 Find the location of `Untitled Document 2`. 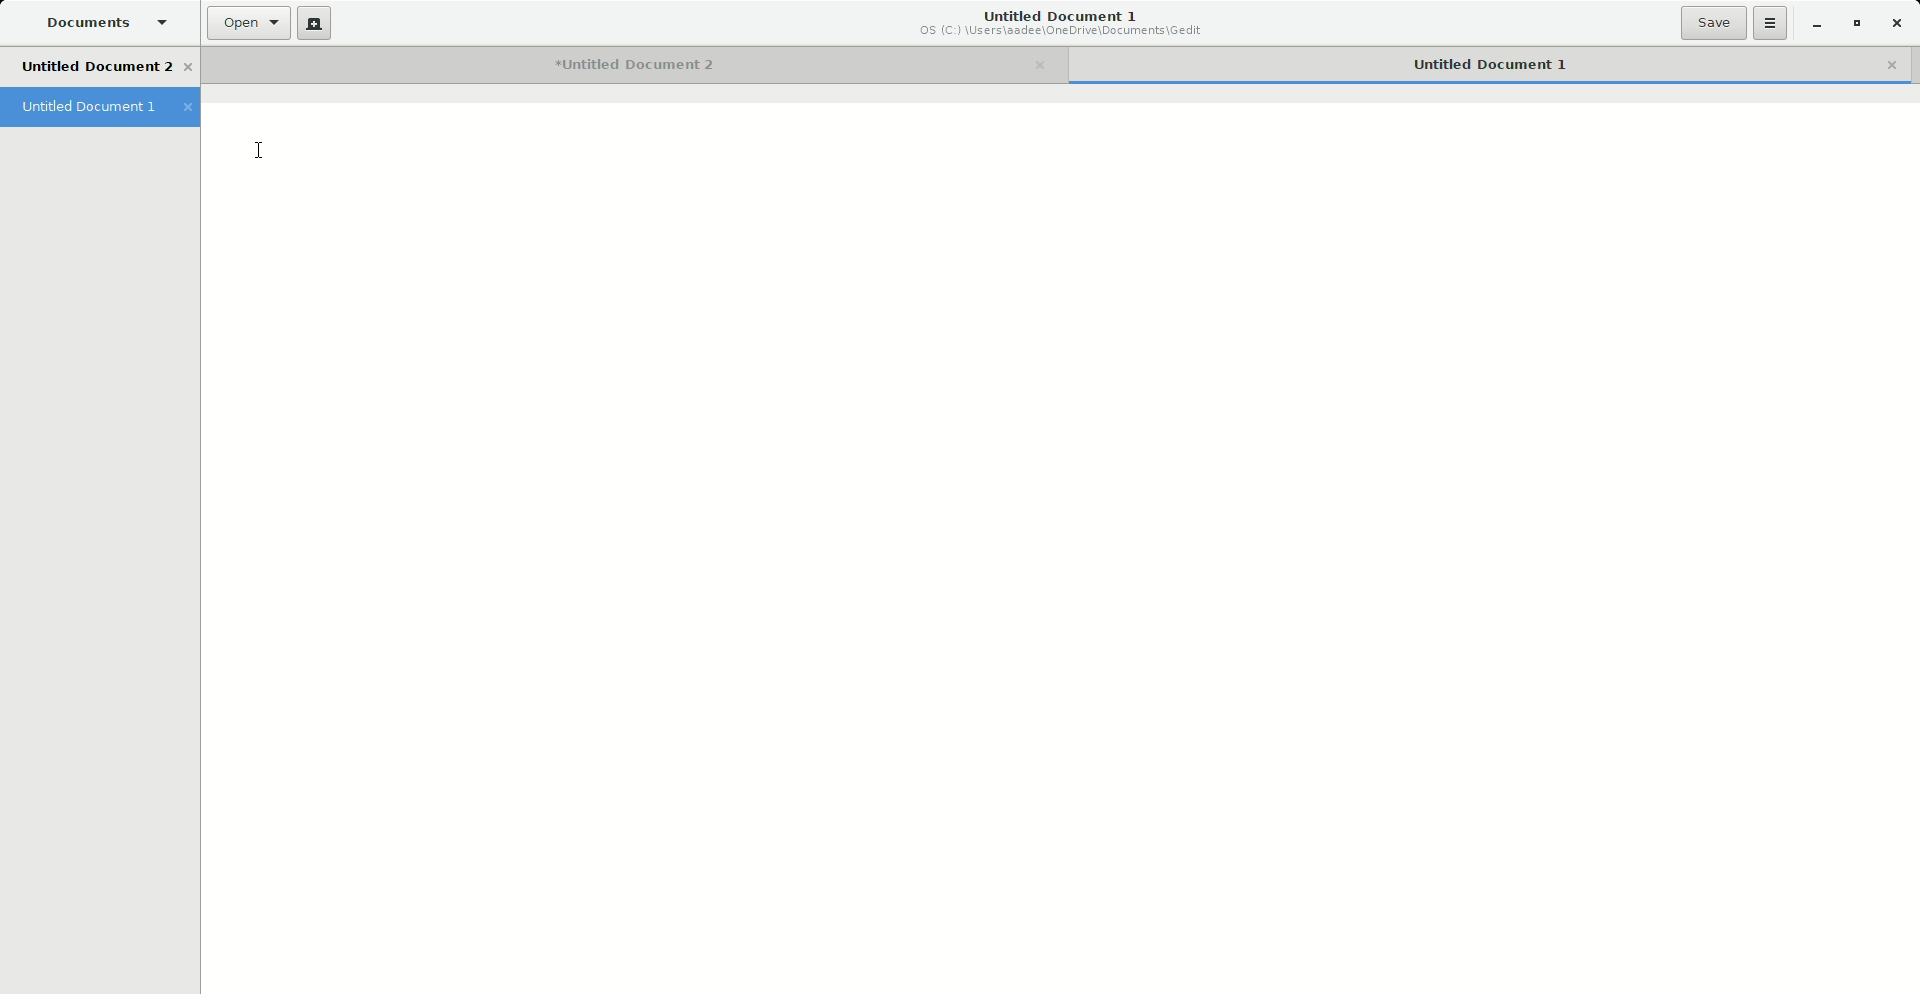

Untitled Document 2 is located at coordinates (637, 63).